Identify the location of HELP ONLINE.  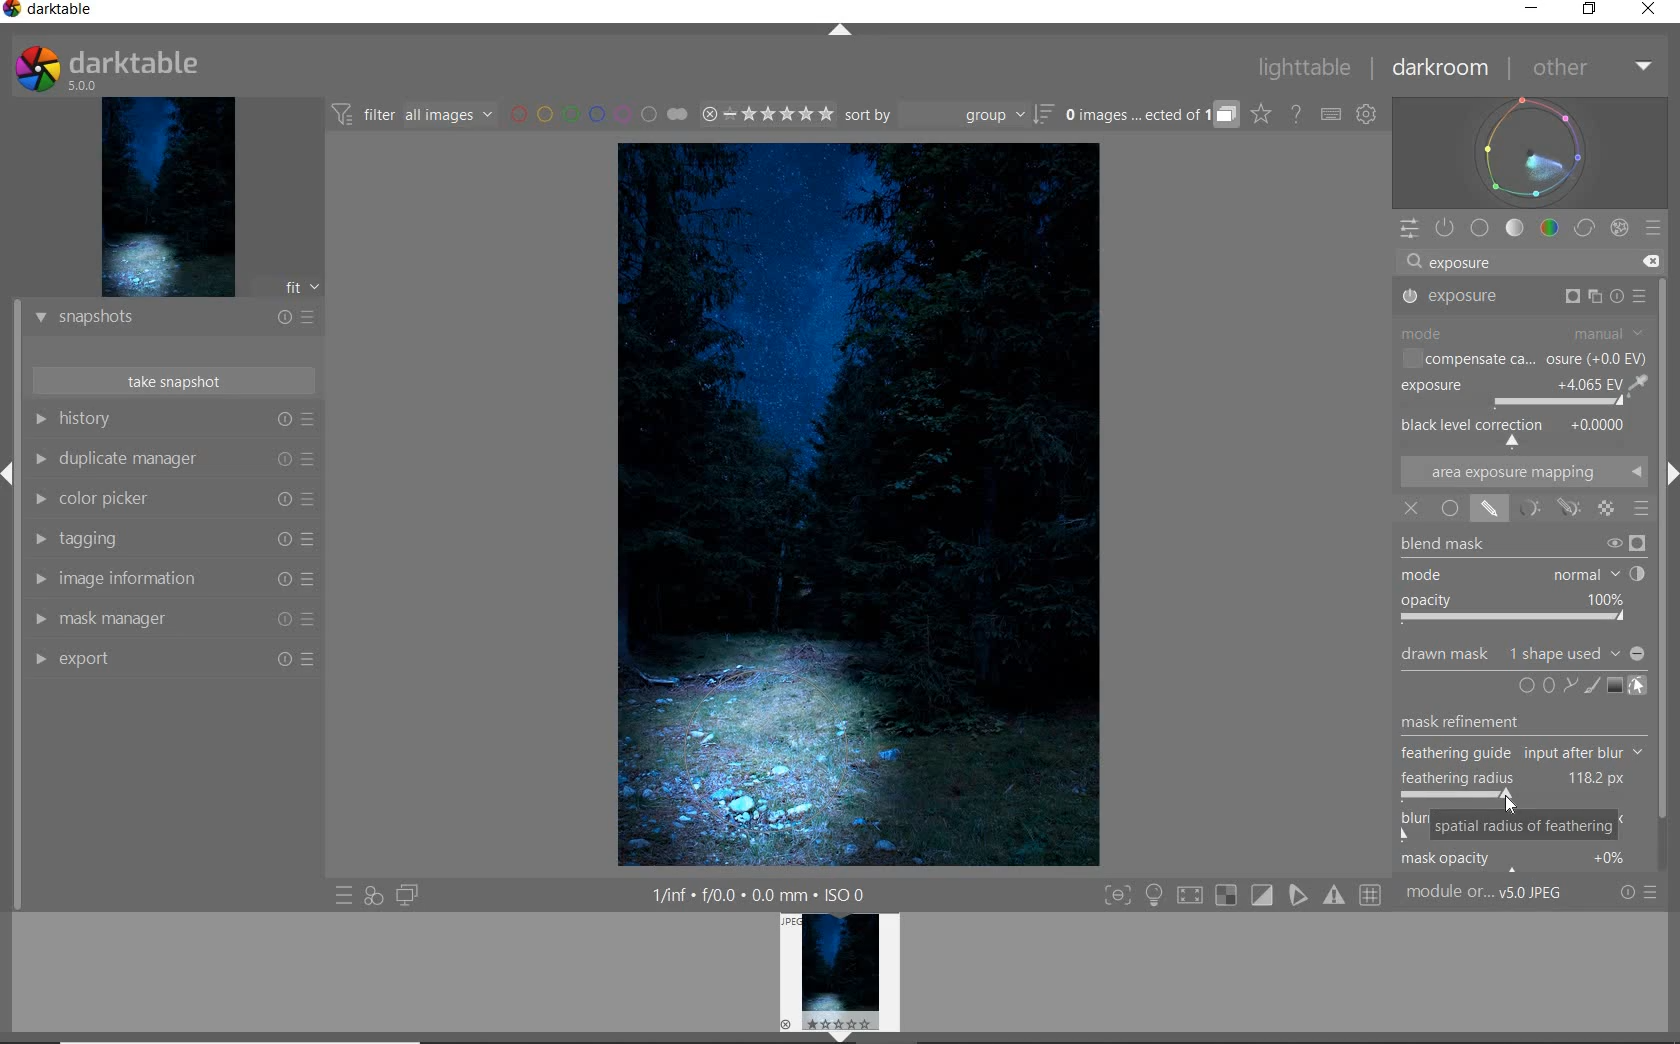
(1296, 115).